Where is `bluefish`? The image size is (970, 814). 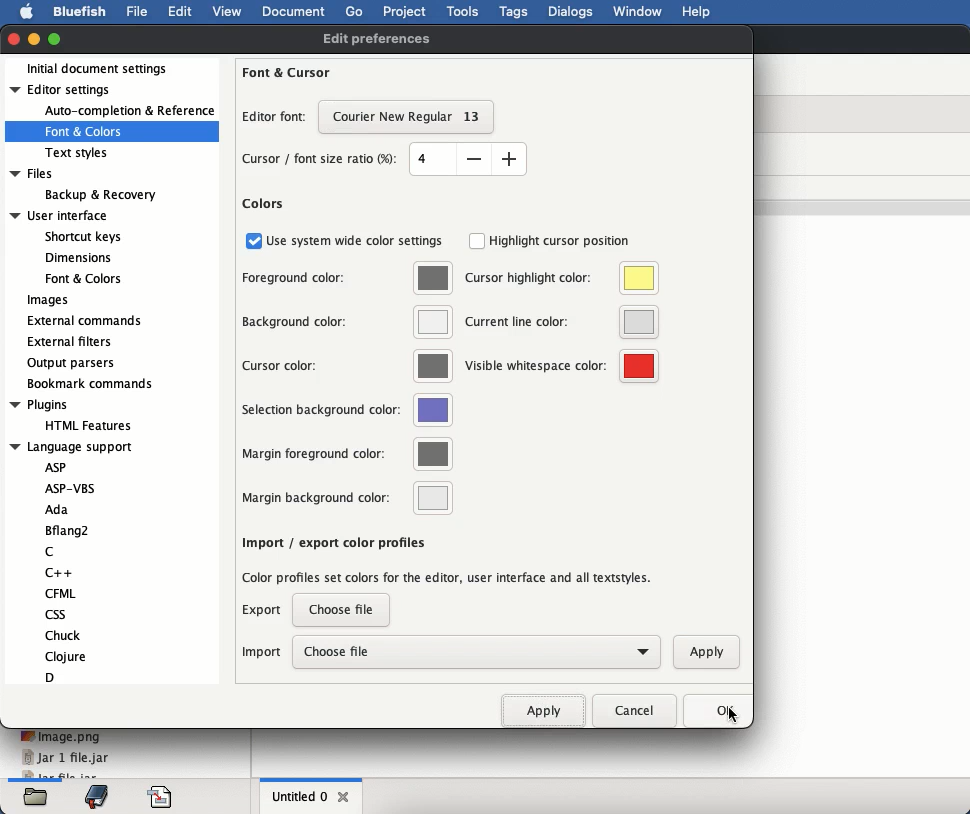
bluefish is located at coordinates (81, 14).